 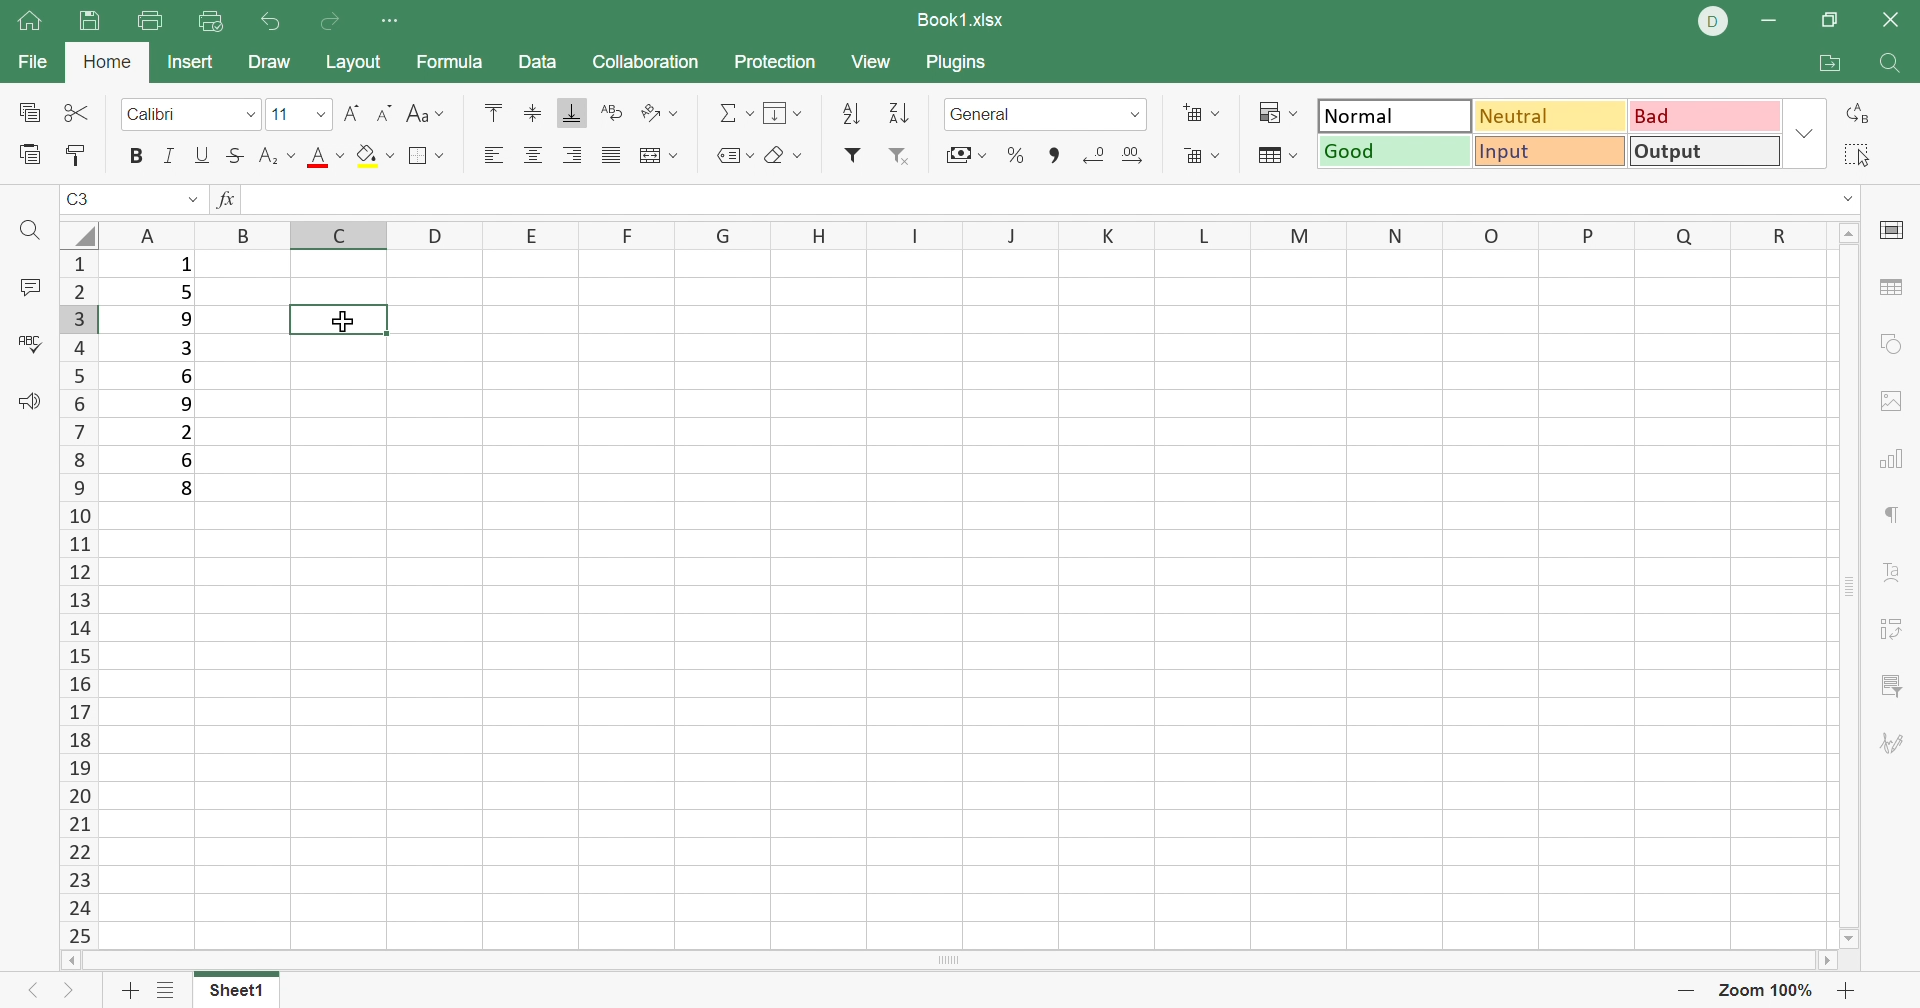 What do you see at coordinates (137, 156) in the screenshot?
I see `Bold` at bounding box center [137, 156].